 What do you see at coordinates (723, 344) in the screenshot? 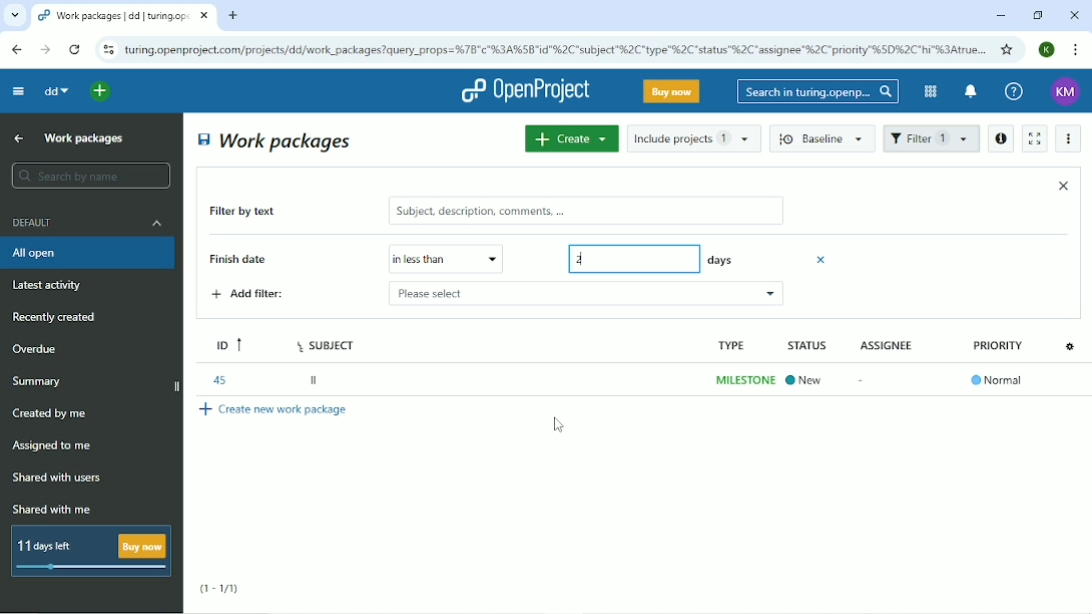
I see `type` at bounding box center [723, 344].